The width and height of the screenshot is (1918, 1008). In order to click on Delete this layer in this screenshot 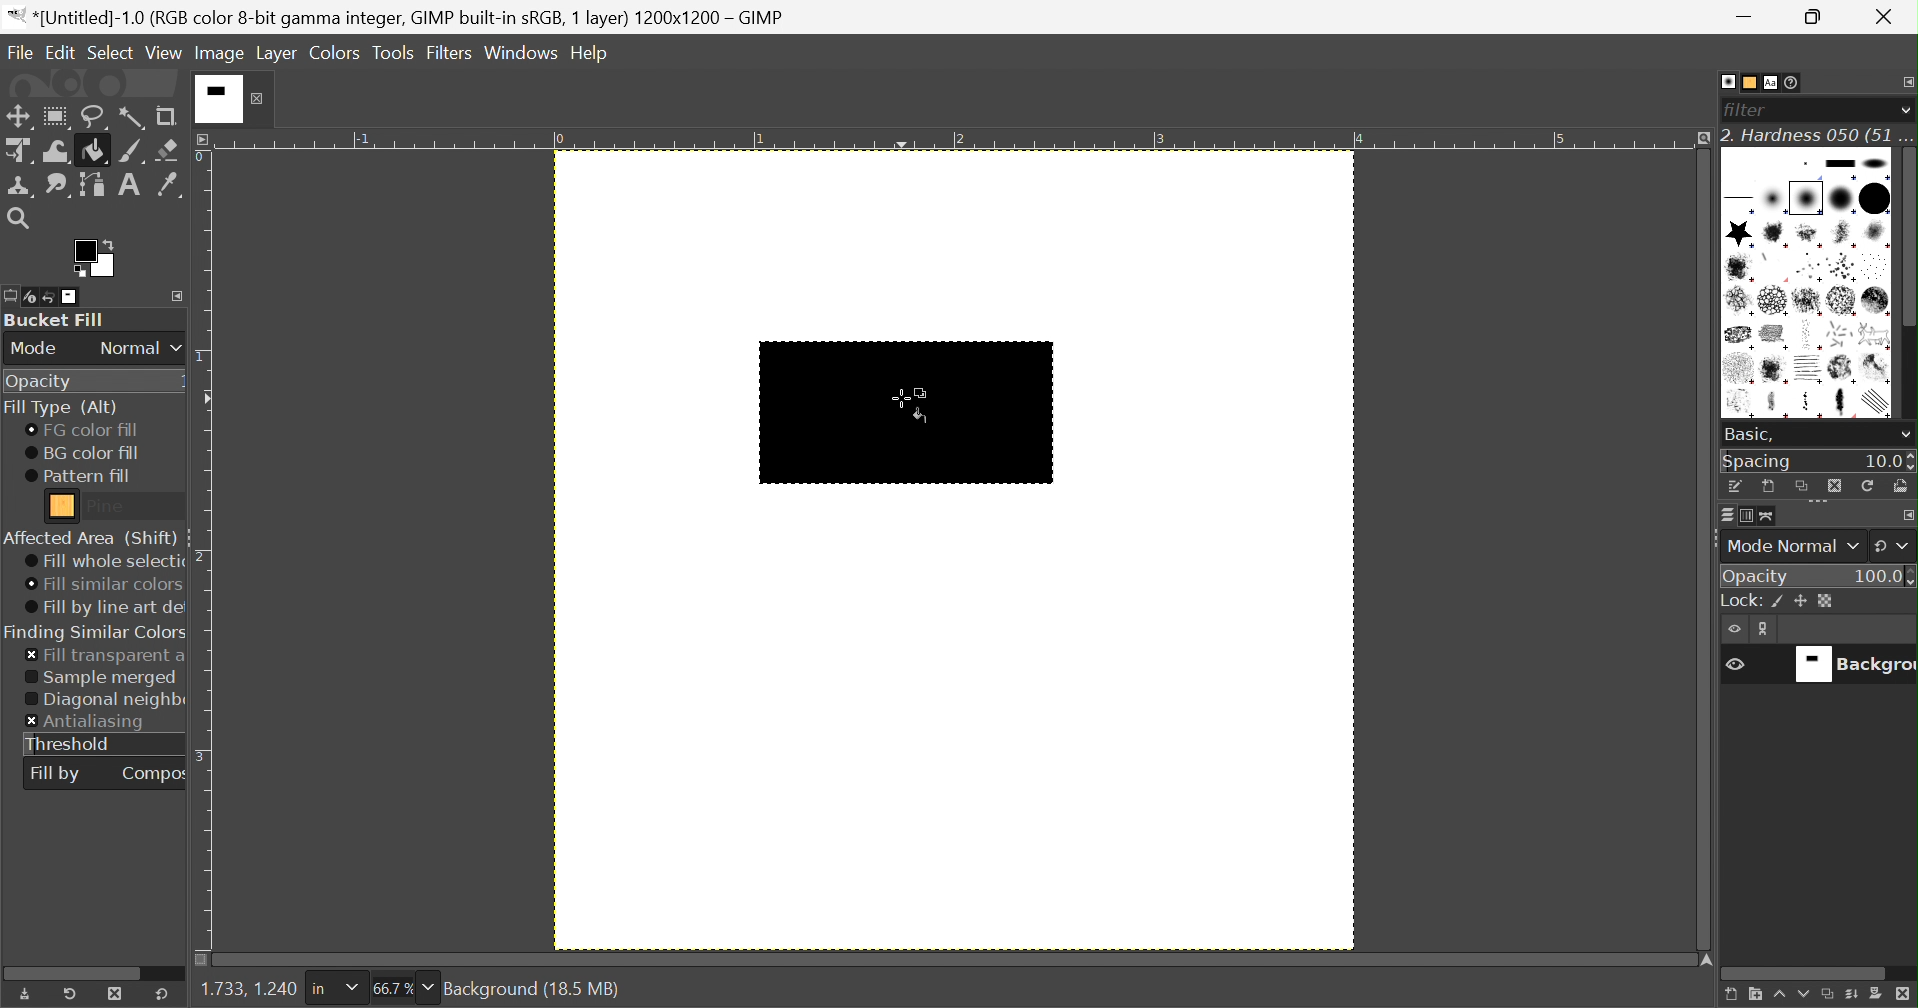, I will do `click(1905, 995)`.